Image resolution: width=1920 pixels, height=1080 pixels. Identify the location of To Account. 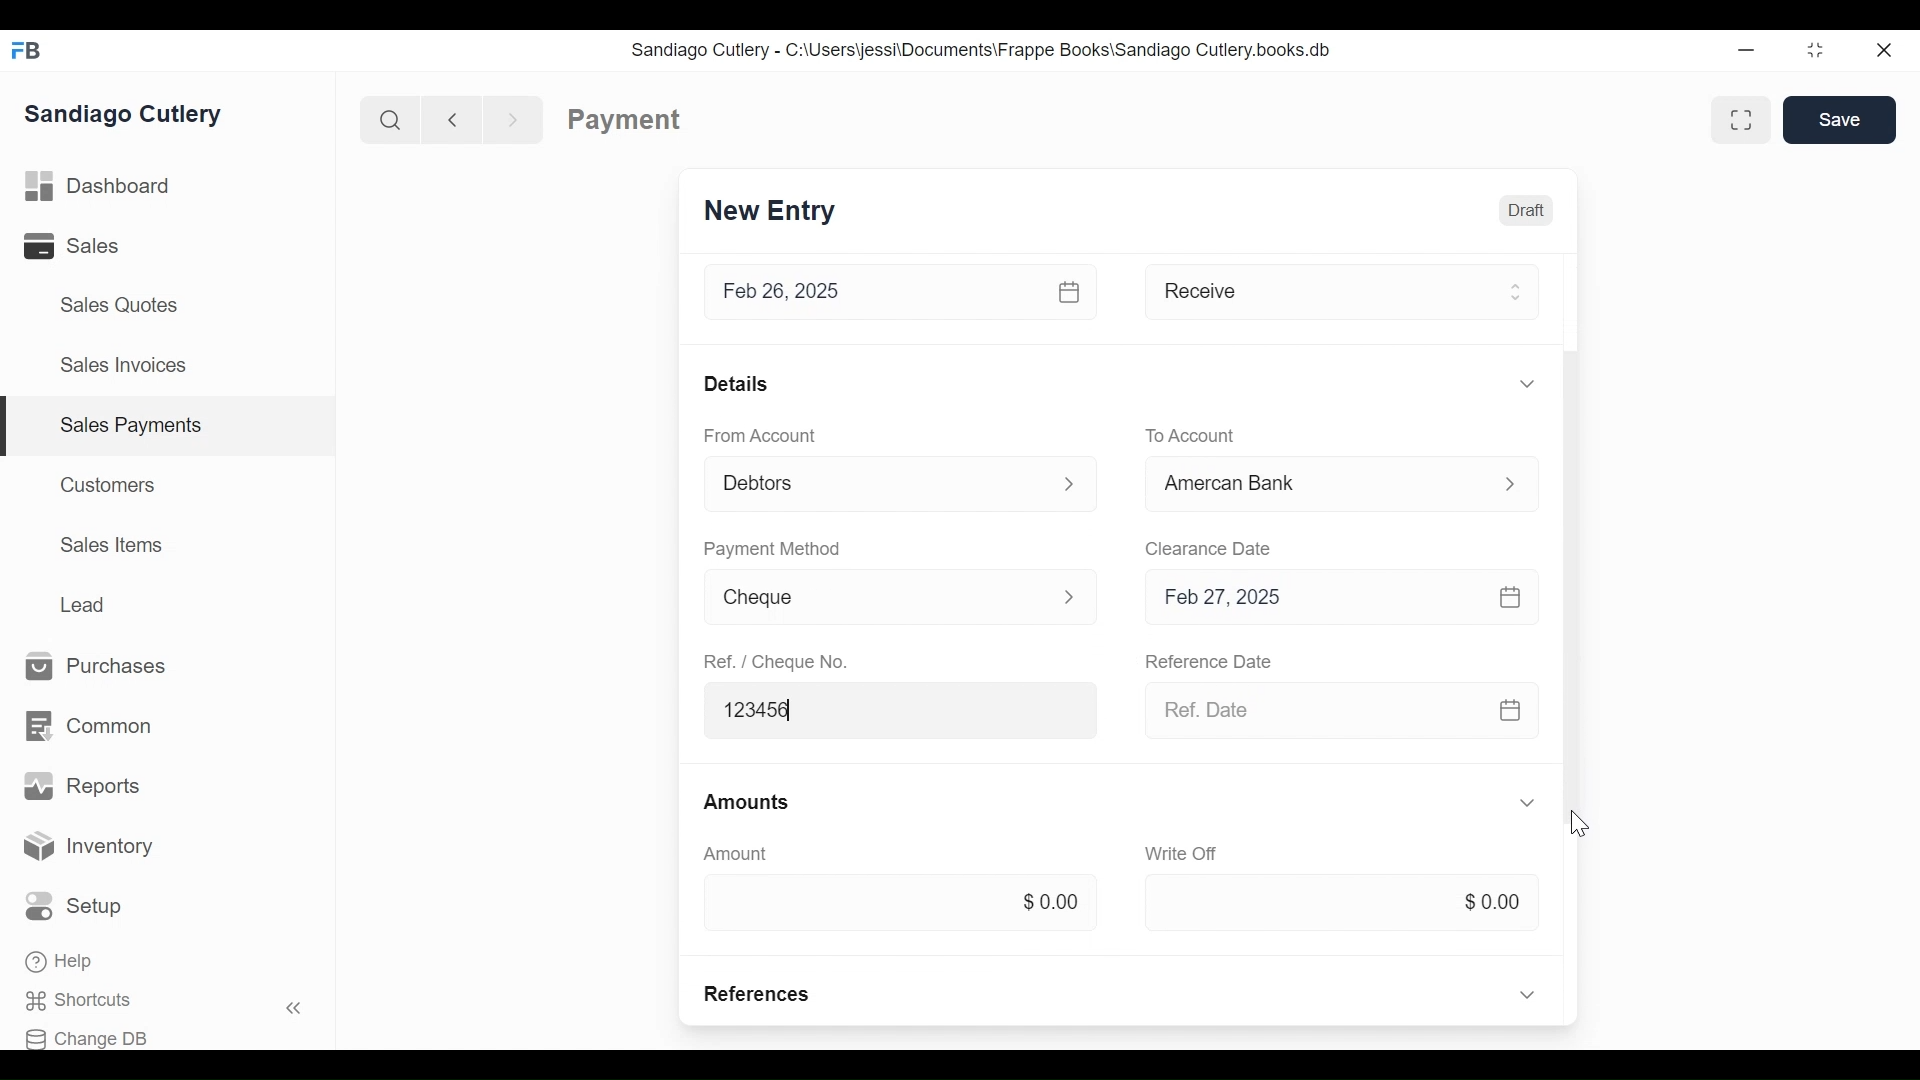
(1191, 434).